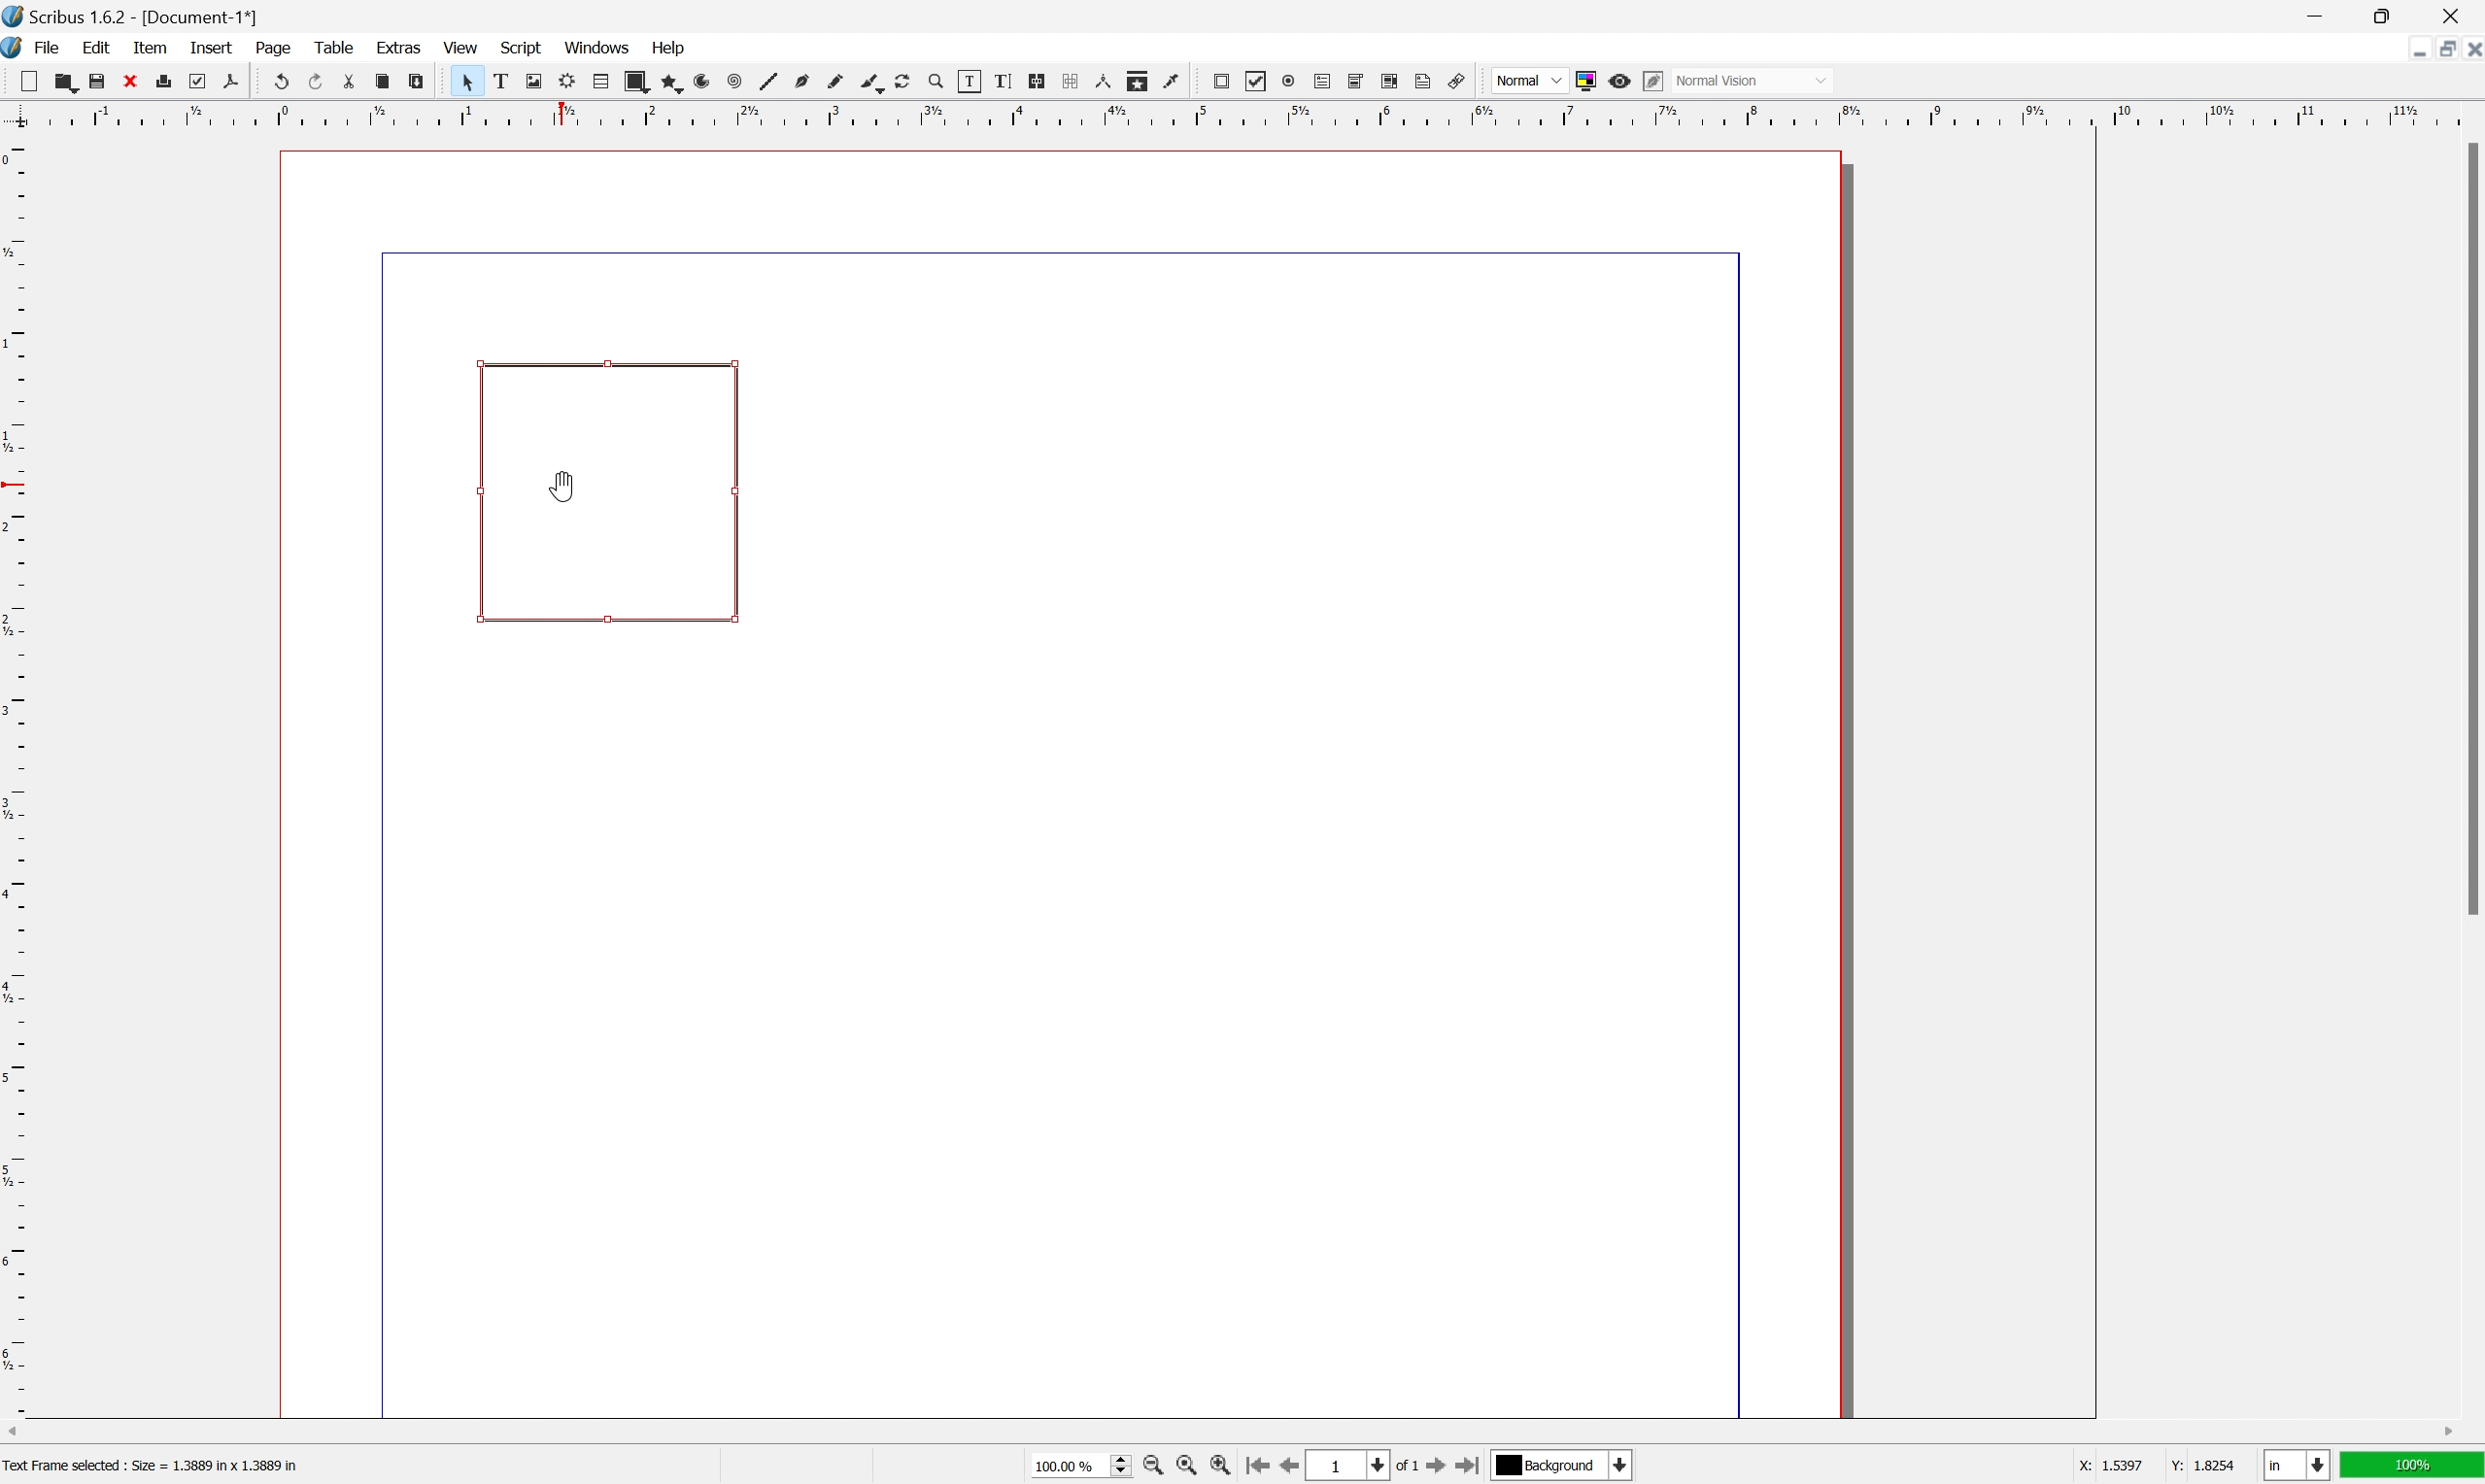  Describe the element at coordinates (154, 1464) in the screenshot. I see `Text frame selected : Size = 1.3889 in × 1.3889 in` at that location.